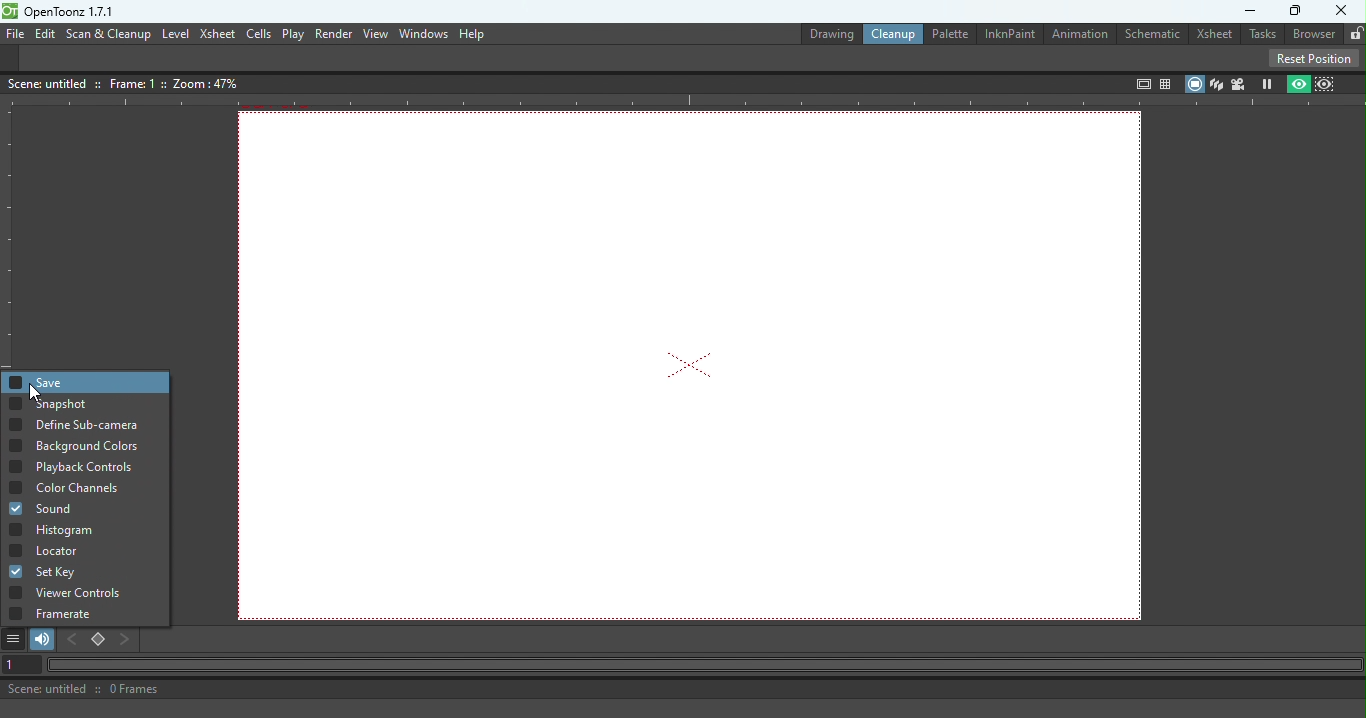 The image size is (1366, 718). I want to click on cells, so click(258, 34).